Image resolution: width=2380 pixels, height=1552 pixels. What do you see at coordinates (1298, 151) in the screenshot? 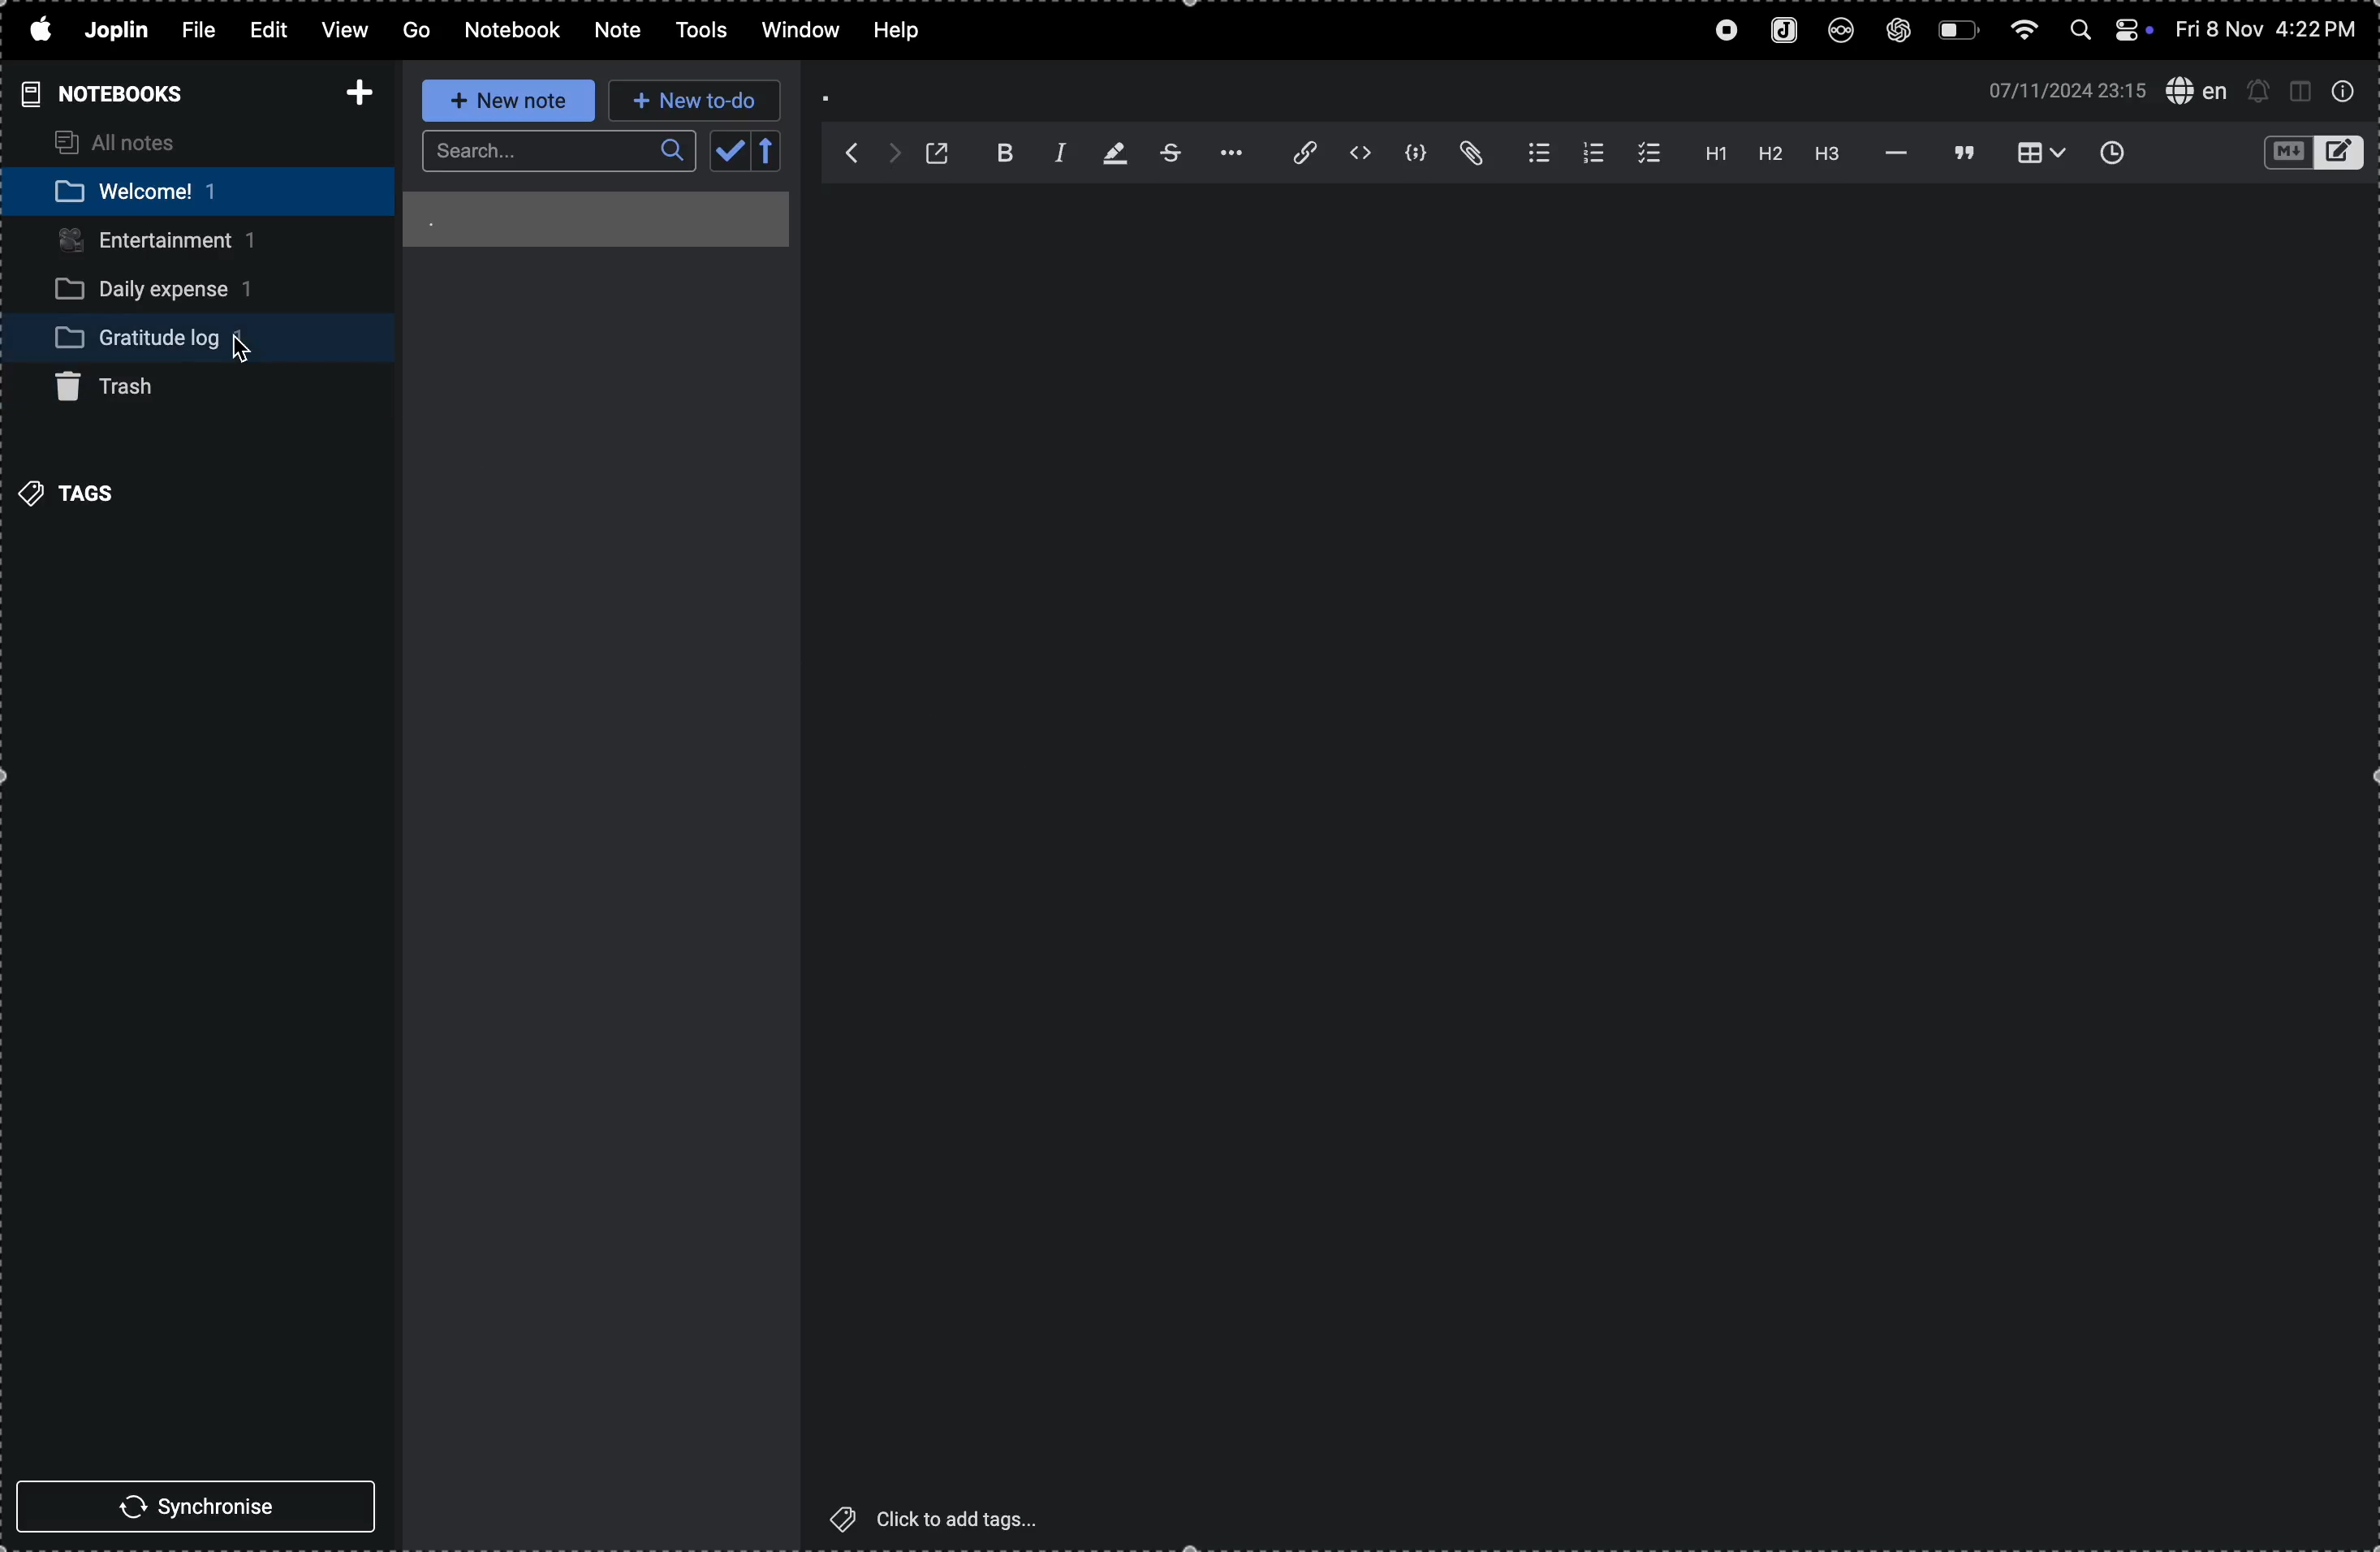
I see `insert link` at bounding box center [1298, 151].